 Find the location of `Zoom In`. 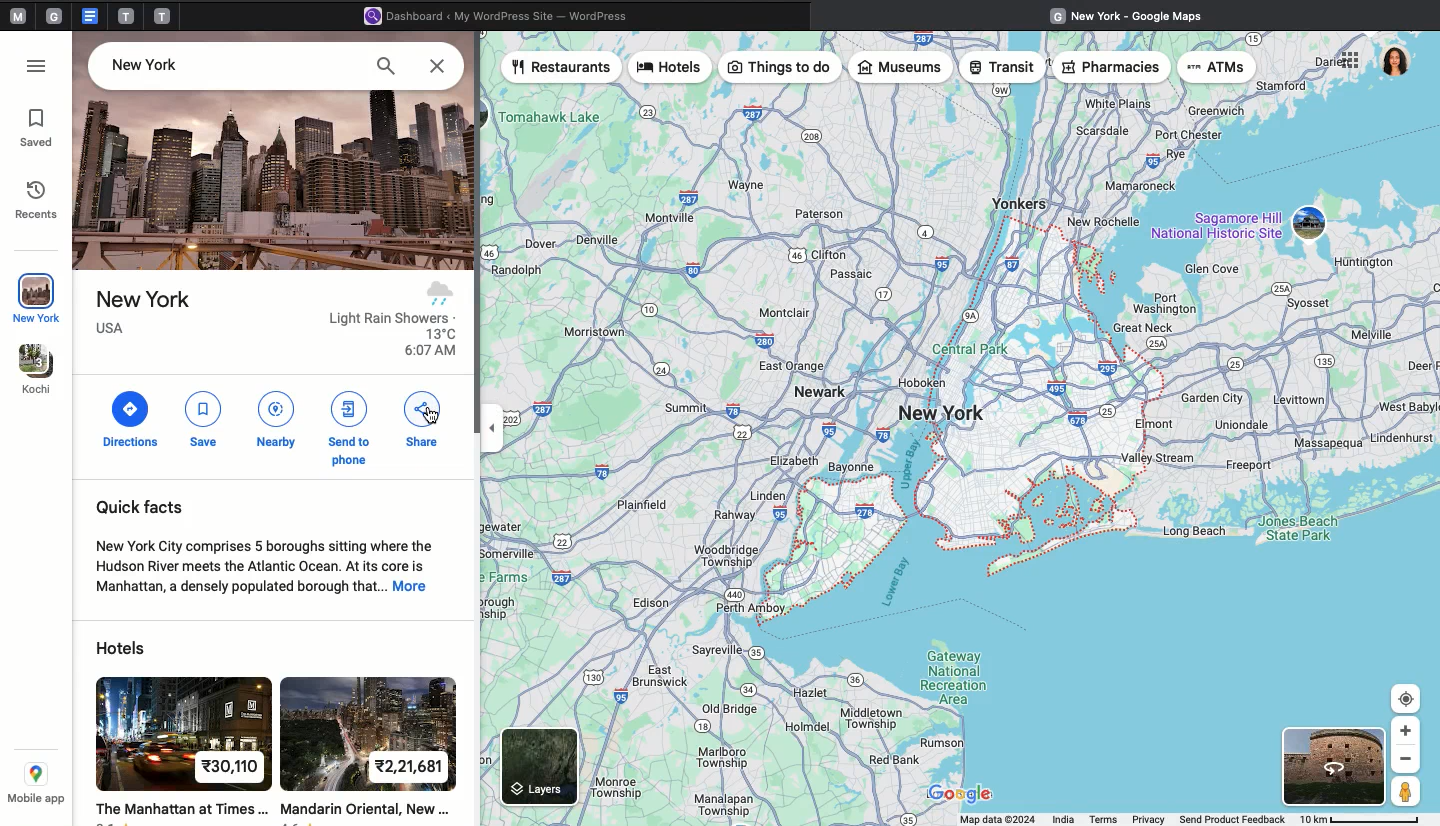

Zoom In is located at coordinates (1406, 731).